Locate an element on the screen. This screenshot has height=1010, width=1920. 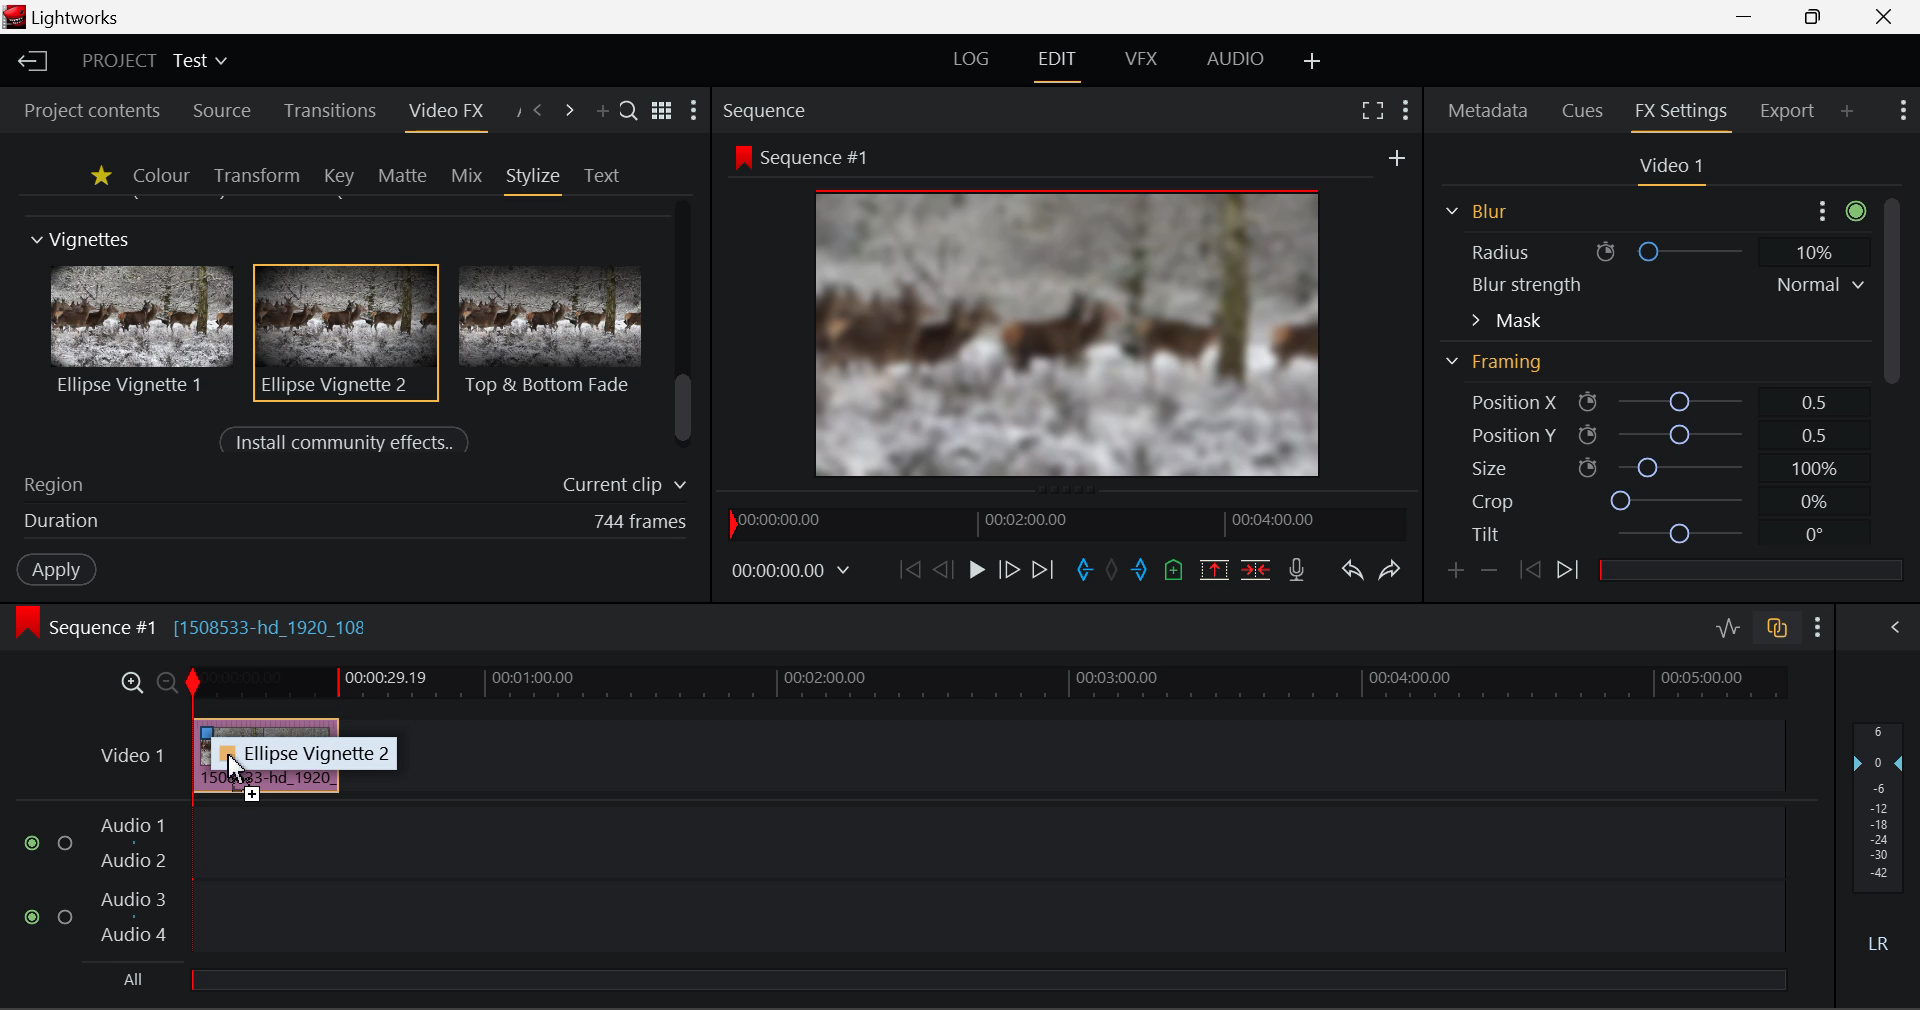
Project Title is located at coordinates (152, 63).